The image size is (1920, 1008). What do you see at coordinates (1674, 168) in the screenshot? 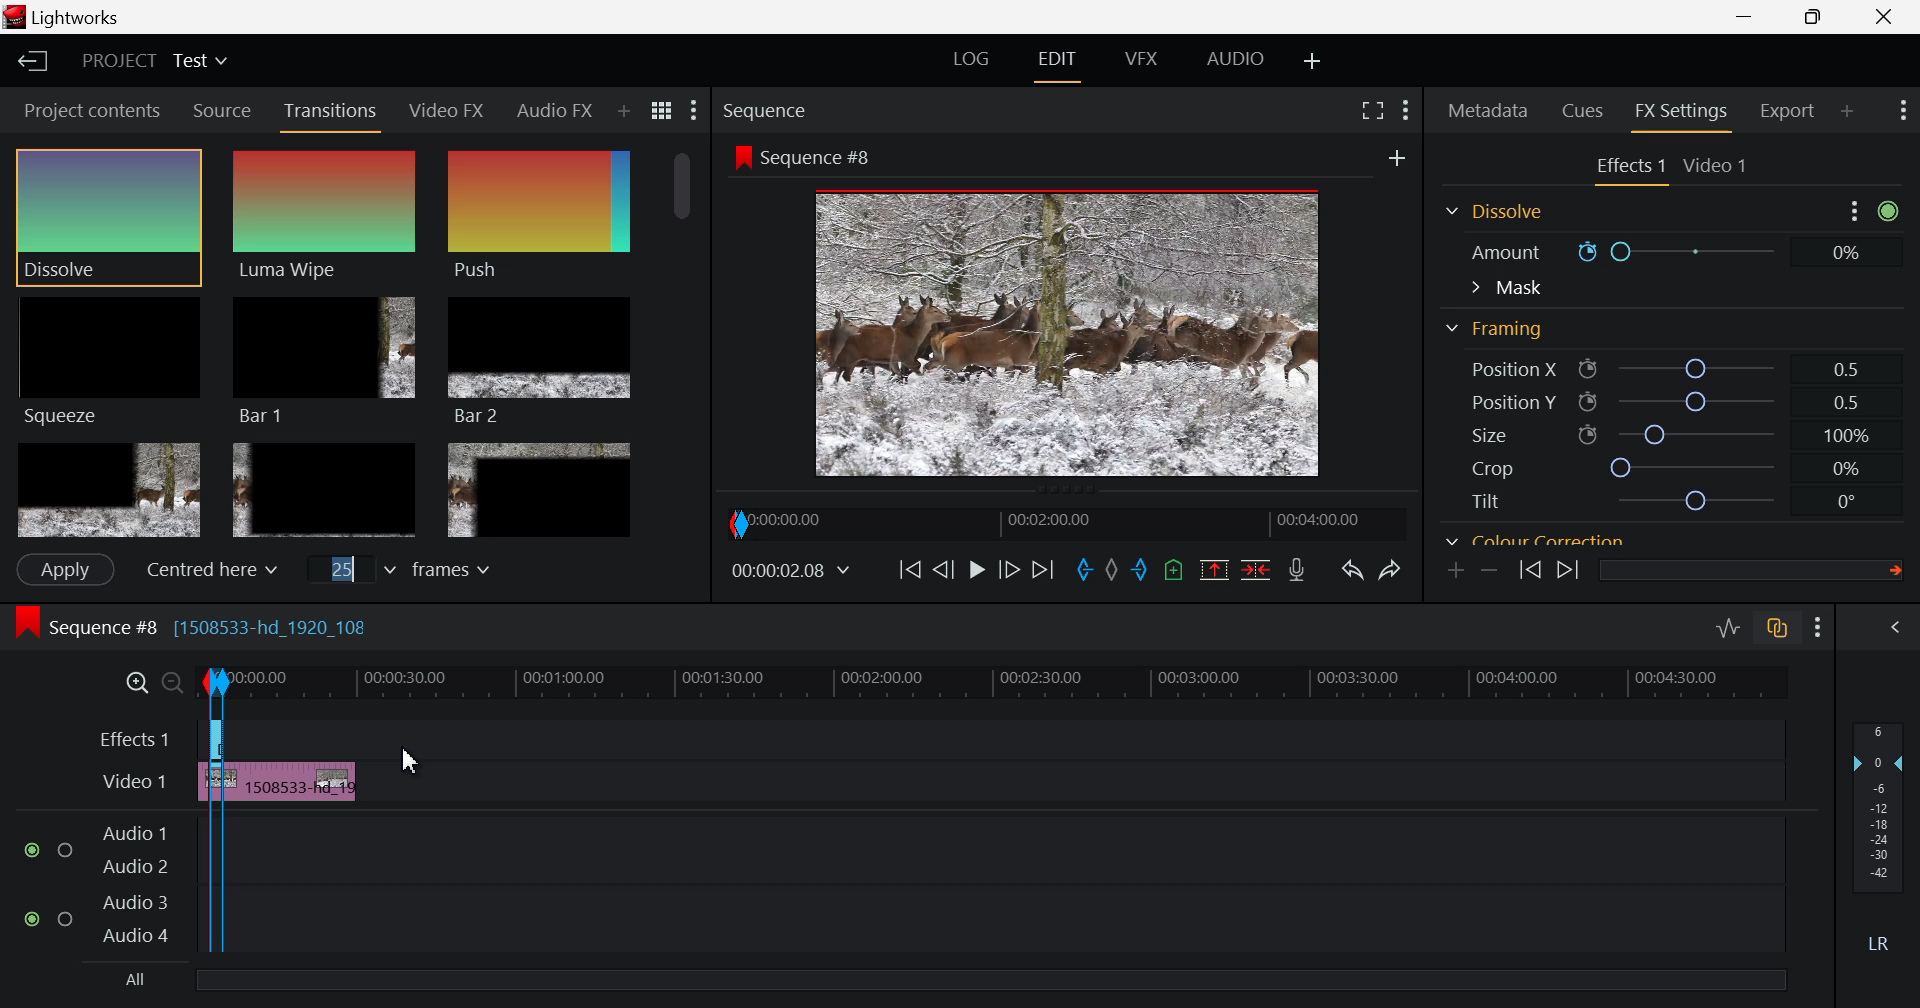
I see `Video 1 settings open` at bounding box center [1674, 168].